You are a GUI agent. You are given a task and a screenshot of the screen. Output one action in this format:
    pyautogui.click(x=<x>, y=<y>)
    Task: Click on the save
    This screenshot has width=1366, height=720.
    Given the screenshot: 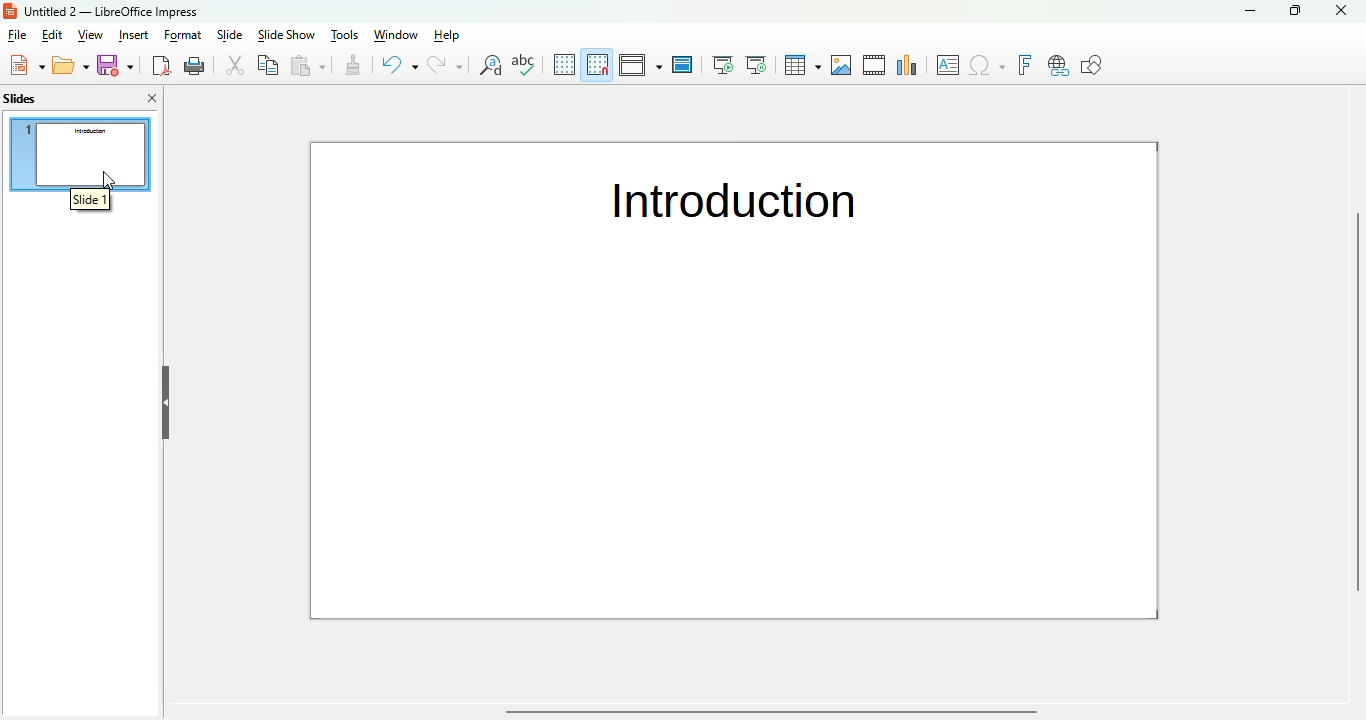 What is the action you would take?
    pyautogui.click(x=115, y=65)
    